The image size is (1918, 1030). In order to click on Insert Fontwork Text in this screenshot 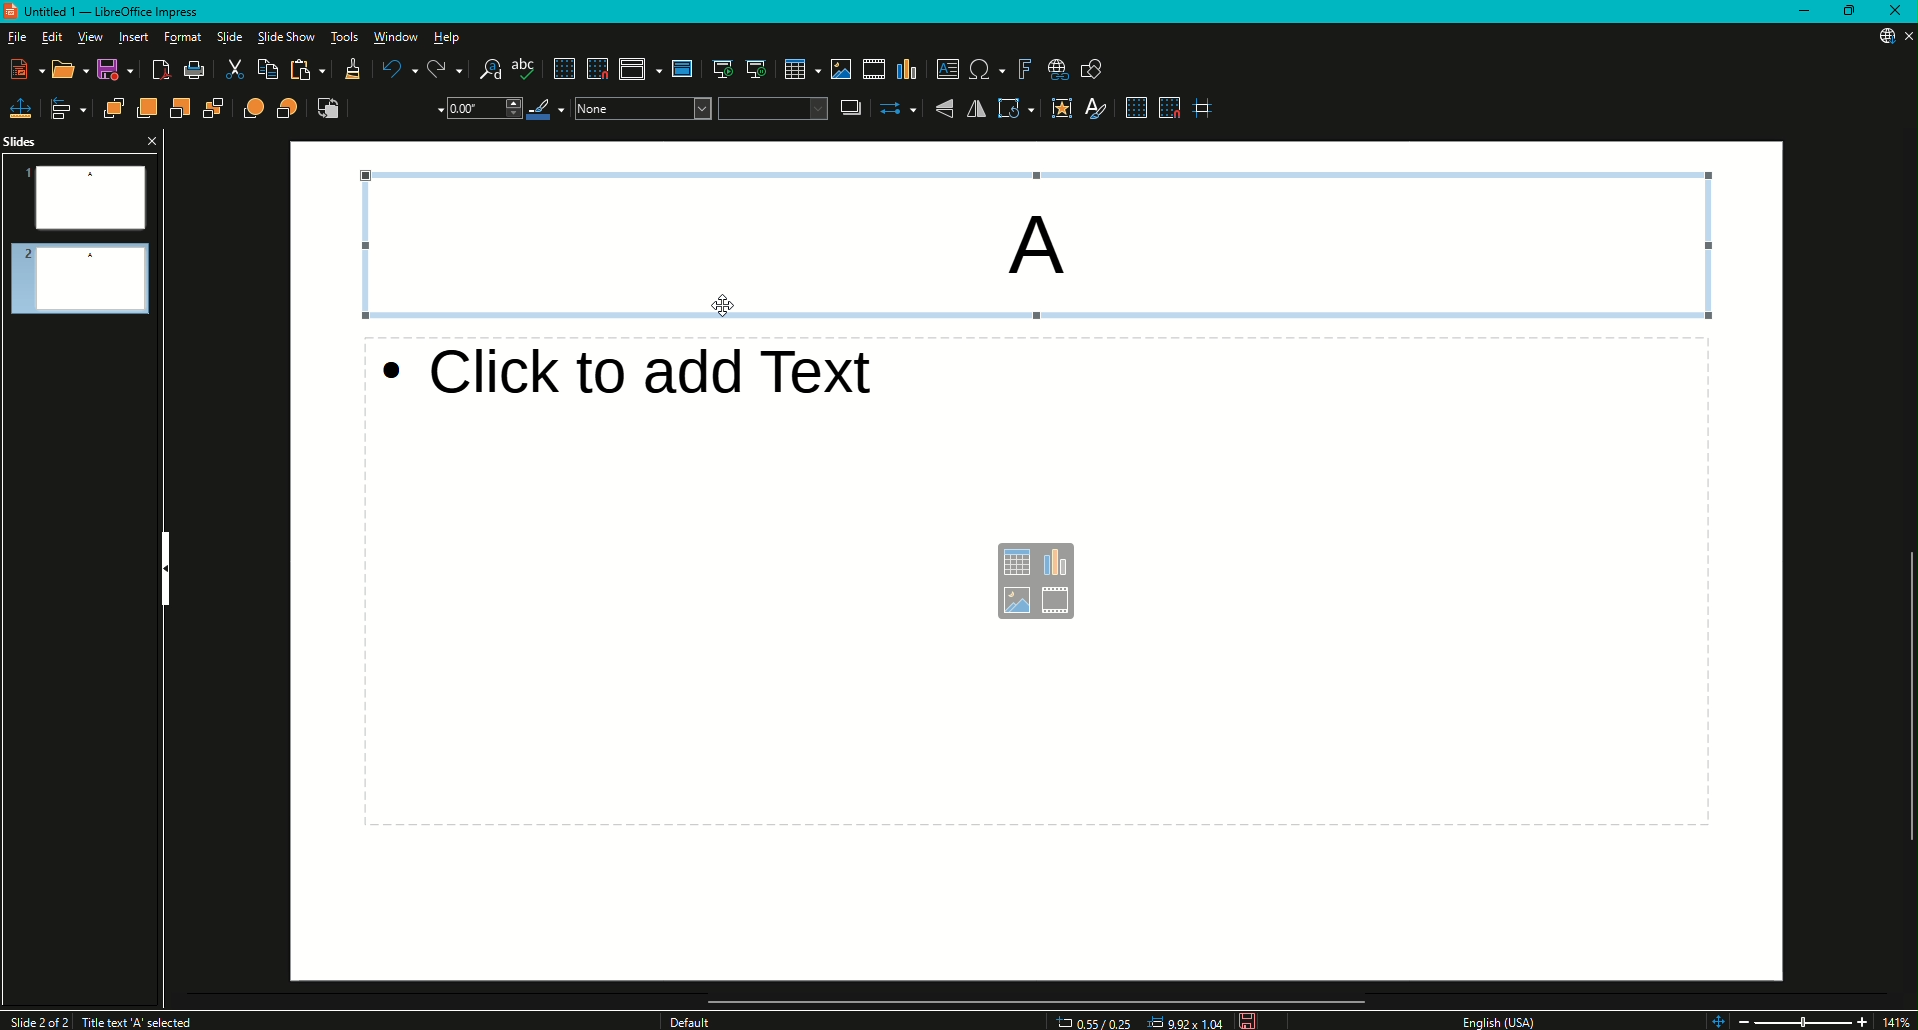, I will do `click(1024, 69)`.